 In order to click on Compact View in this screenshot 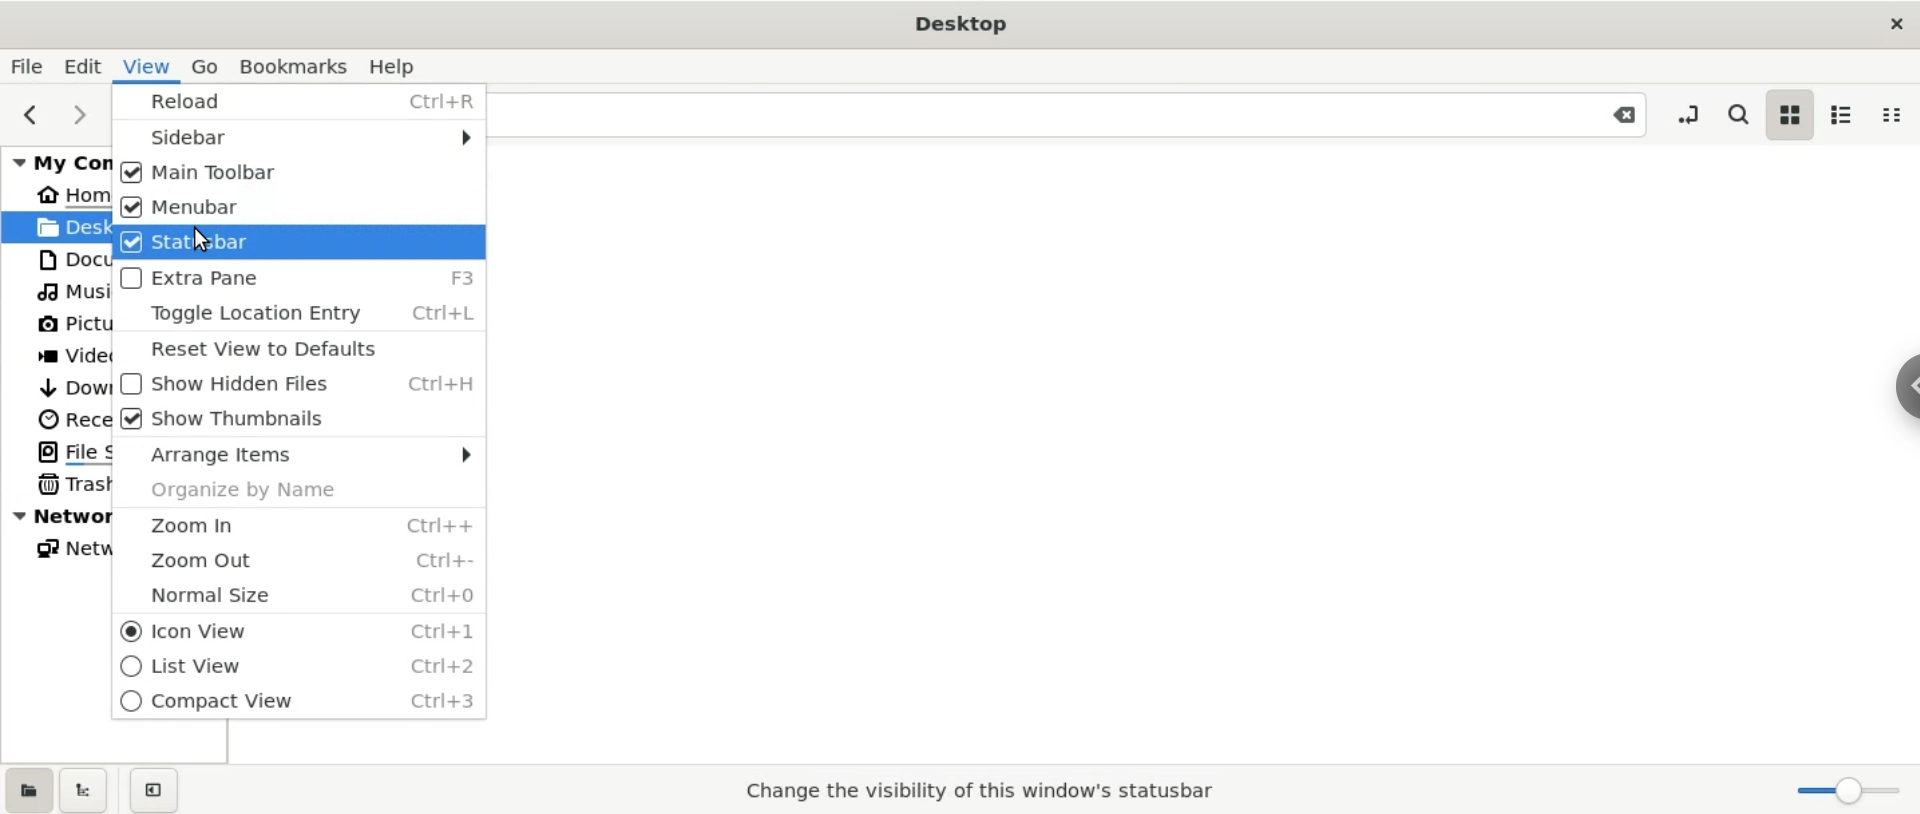, I will do `click(303, 707)`.